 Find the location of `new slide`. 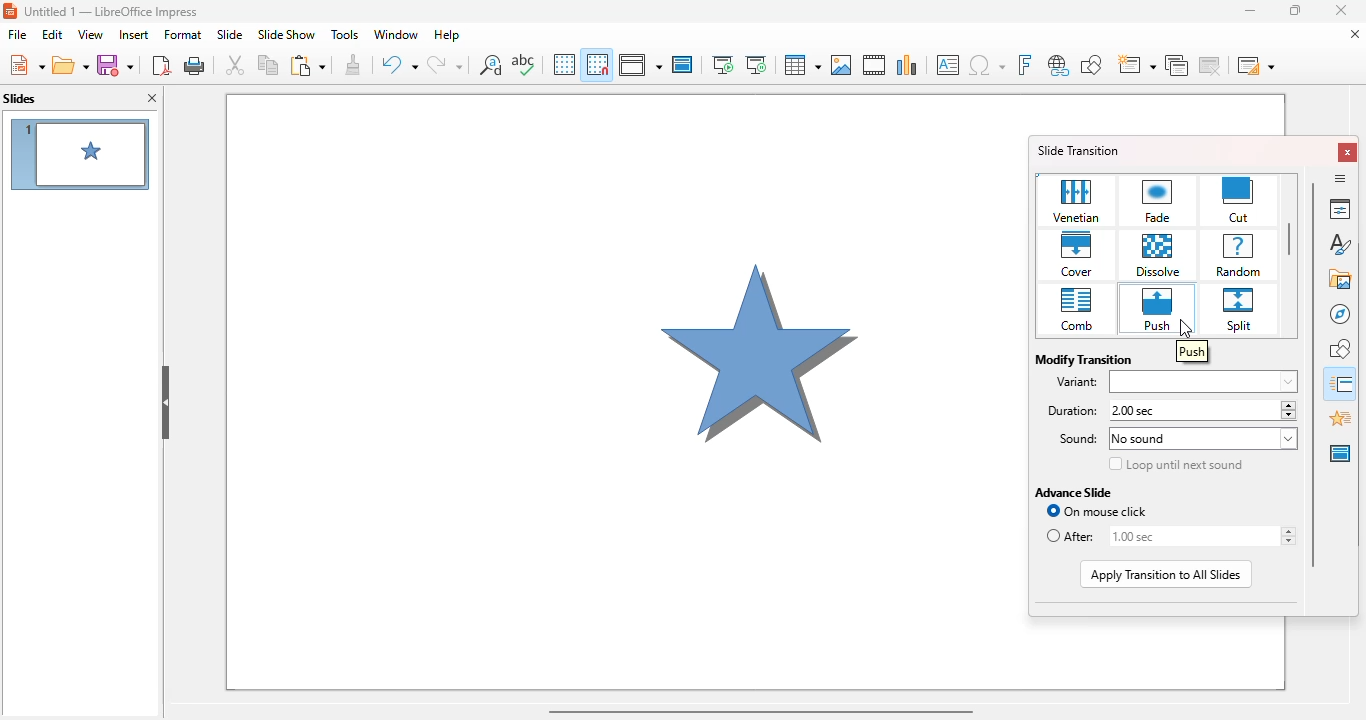

new slide is located at coordinates (1136, 66).